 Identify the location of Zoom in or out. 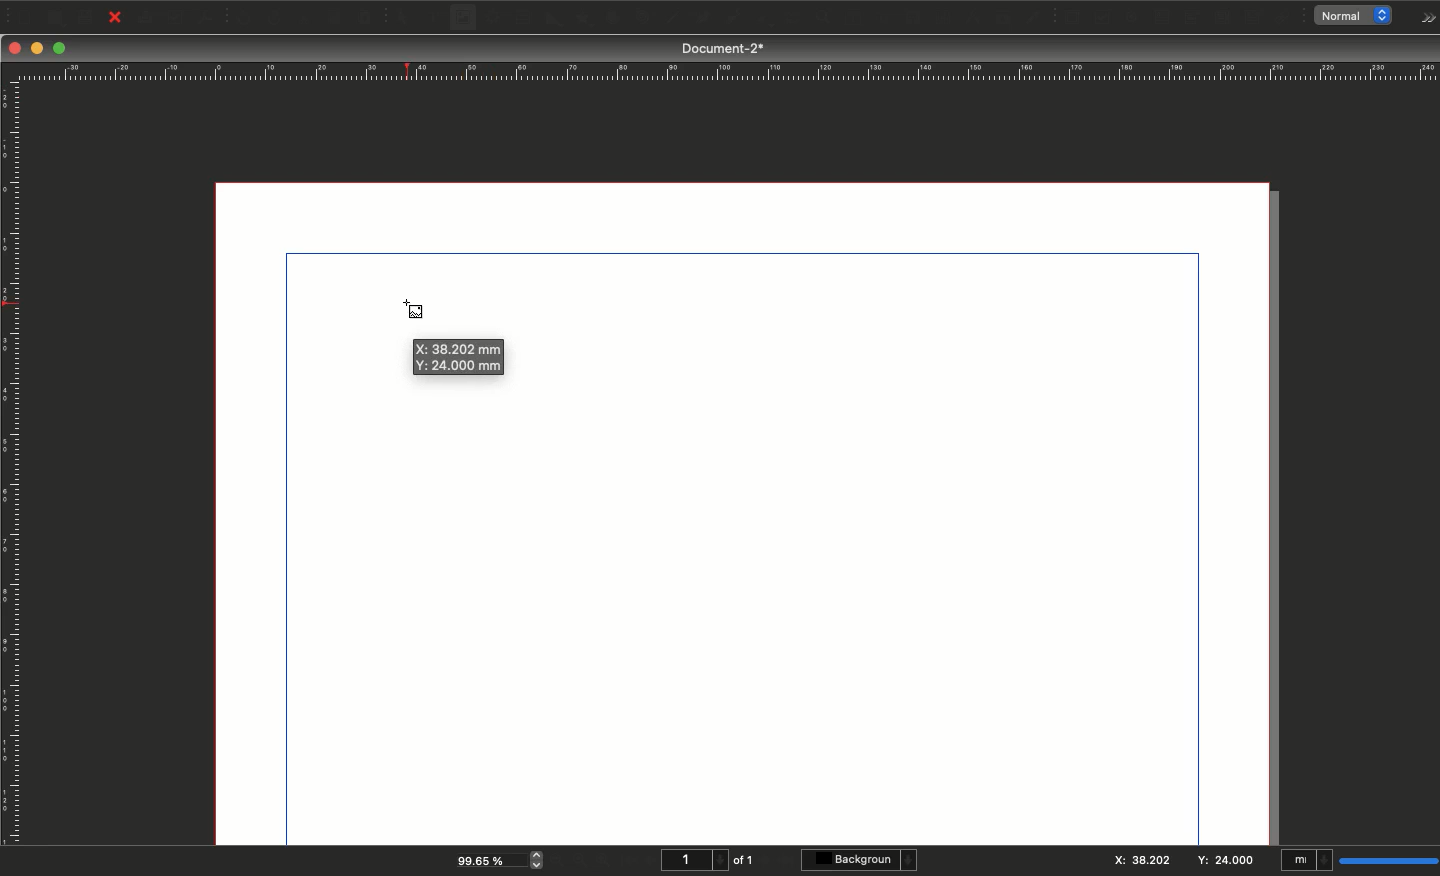
(795, 20).